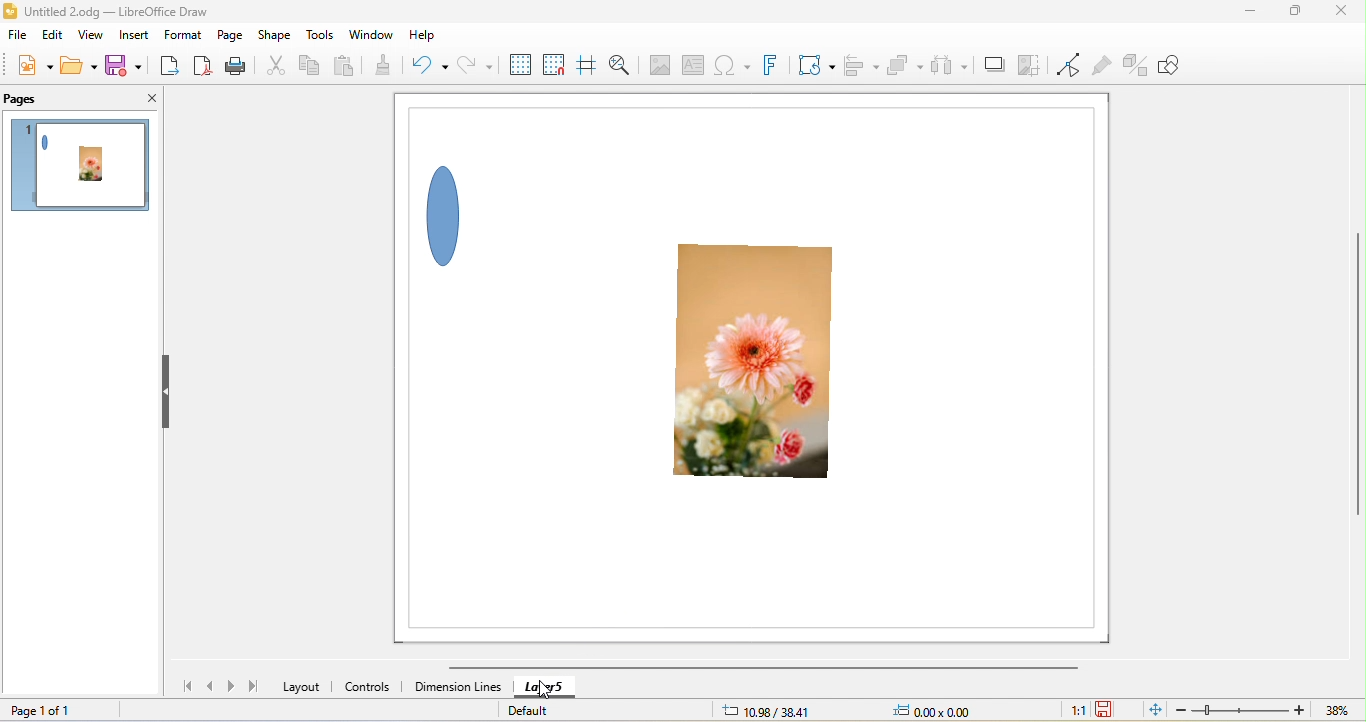 The image size is (1366, 722). Describe the element at coordinates (88, 37) in the screenshot. I see `view` at that location.